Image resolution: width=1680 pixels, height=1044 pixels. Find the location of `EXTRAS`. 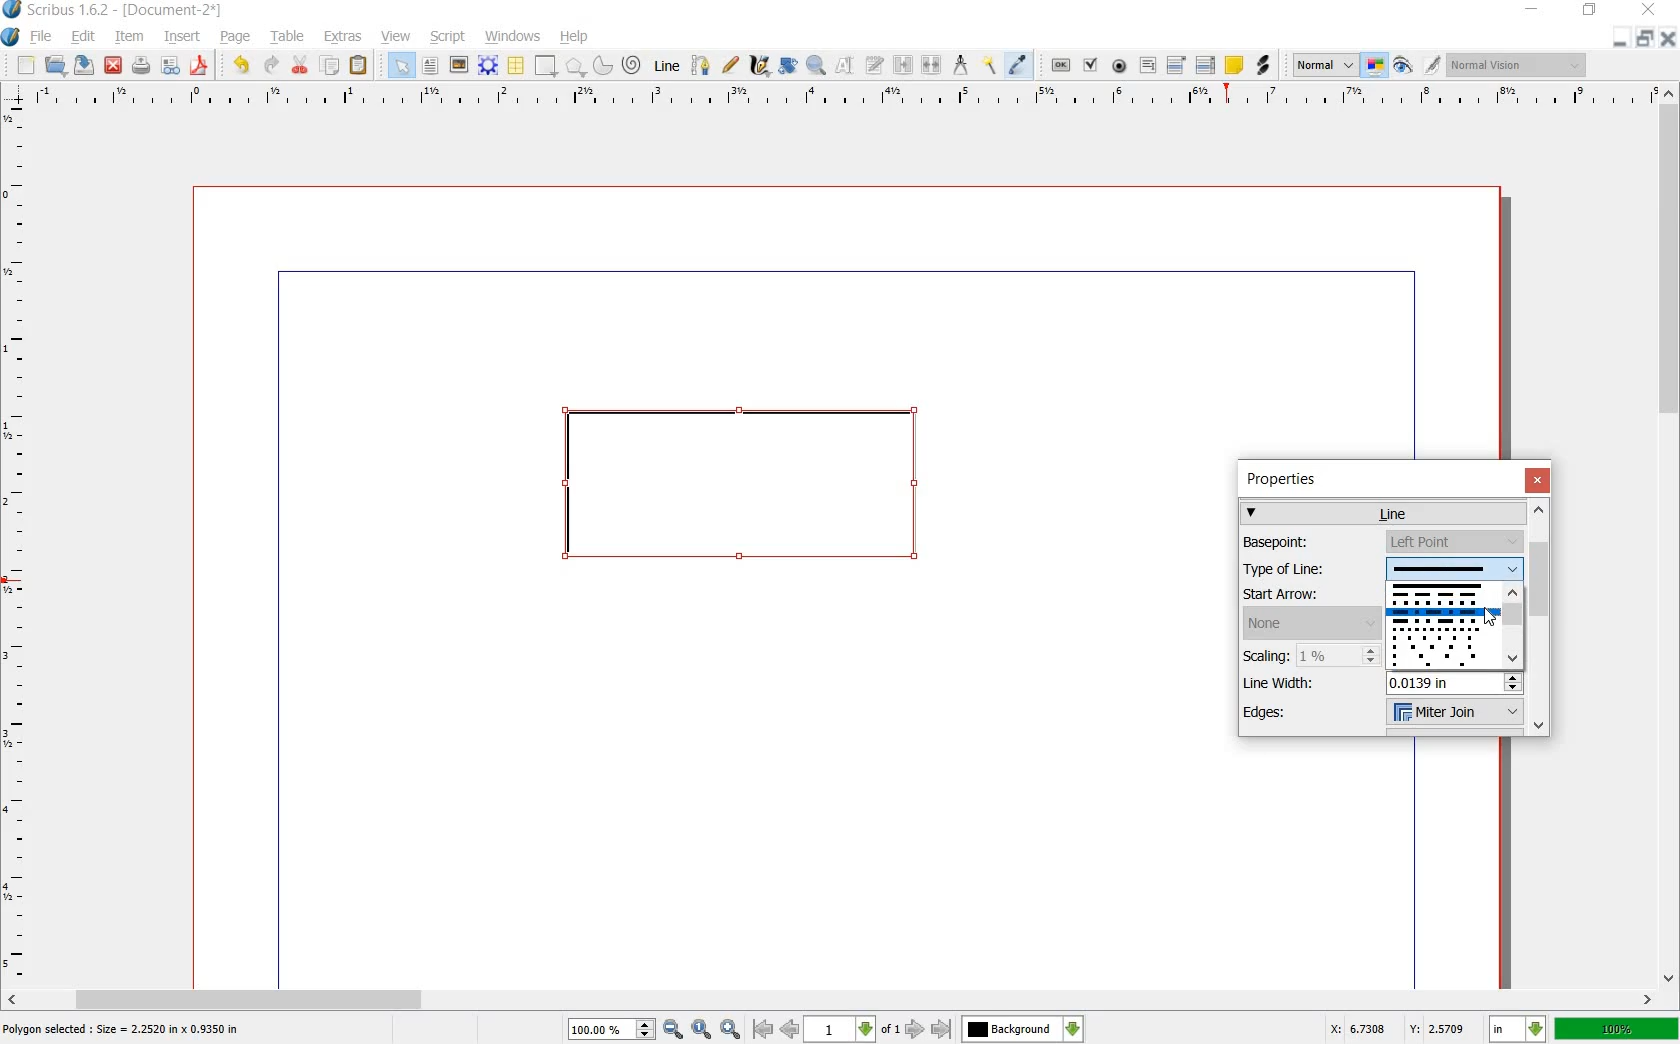

EXTRAS is located at coordinates (344, 38).